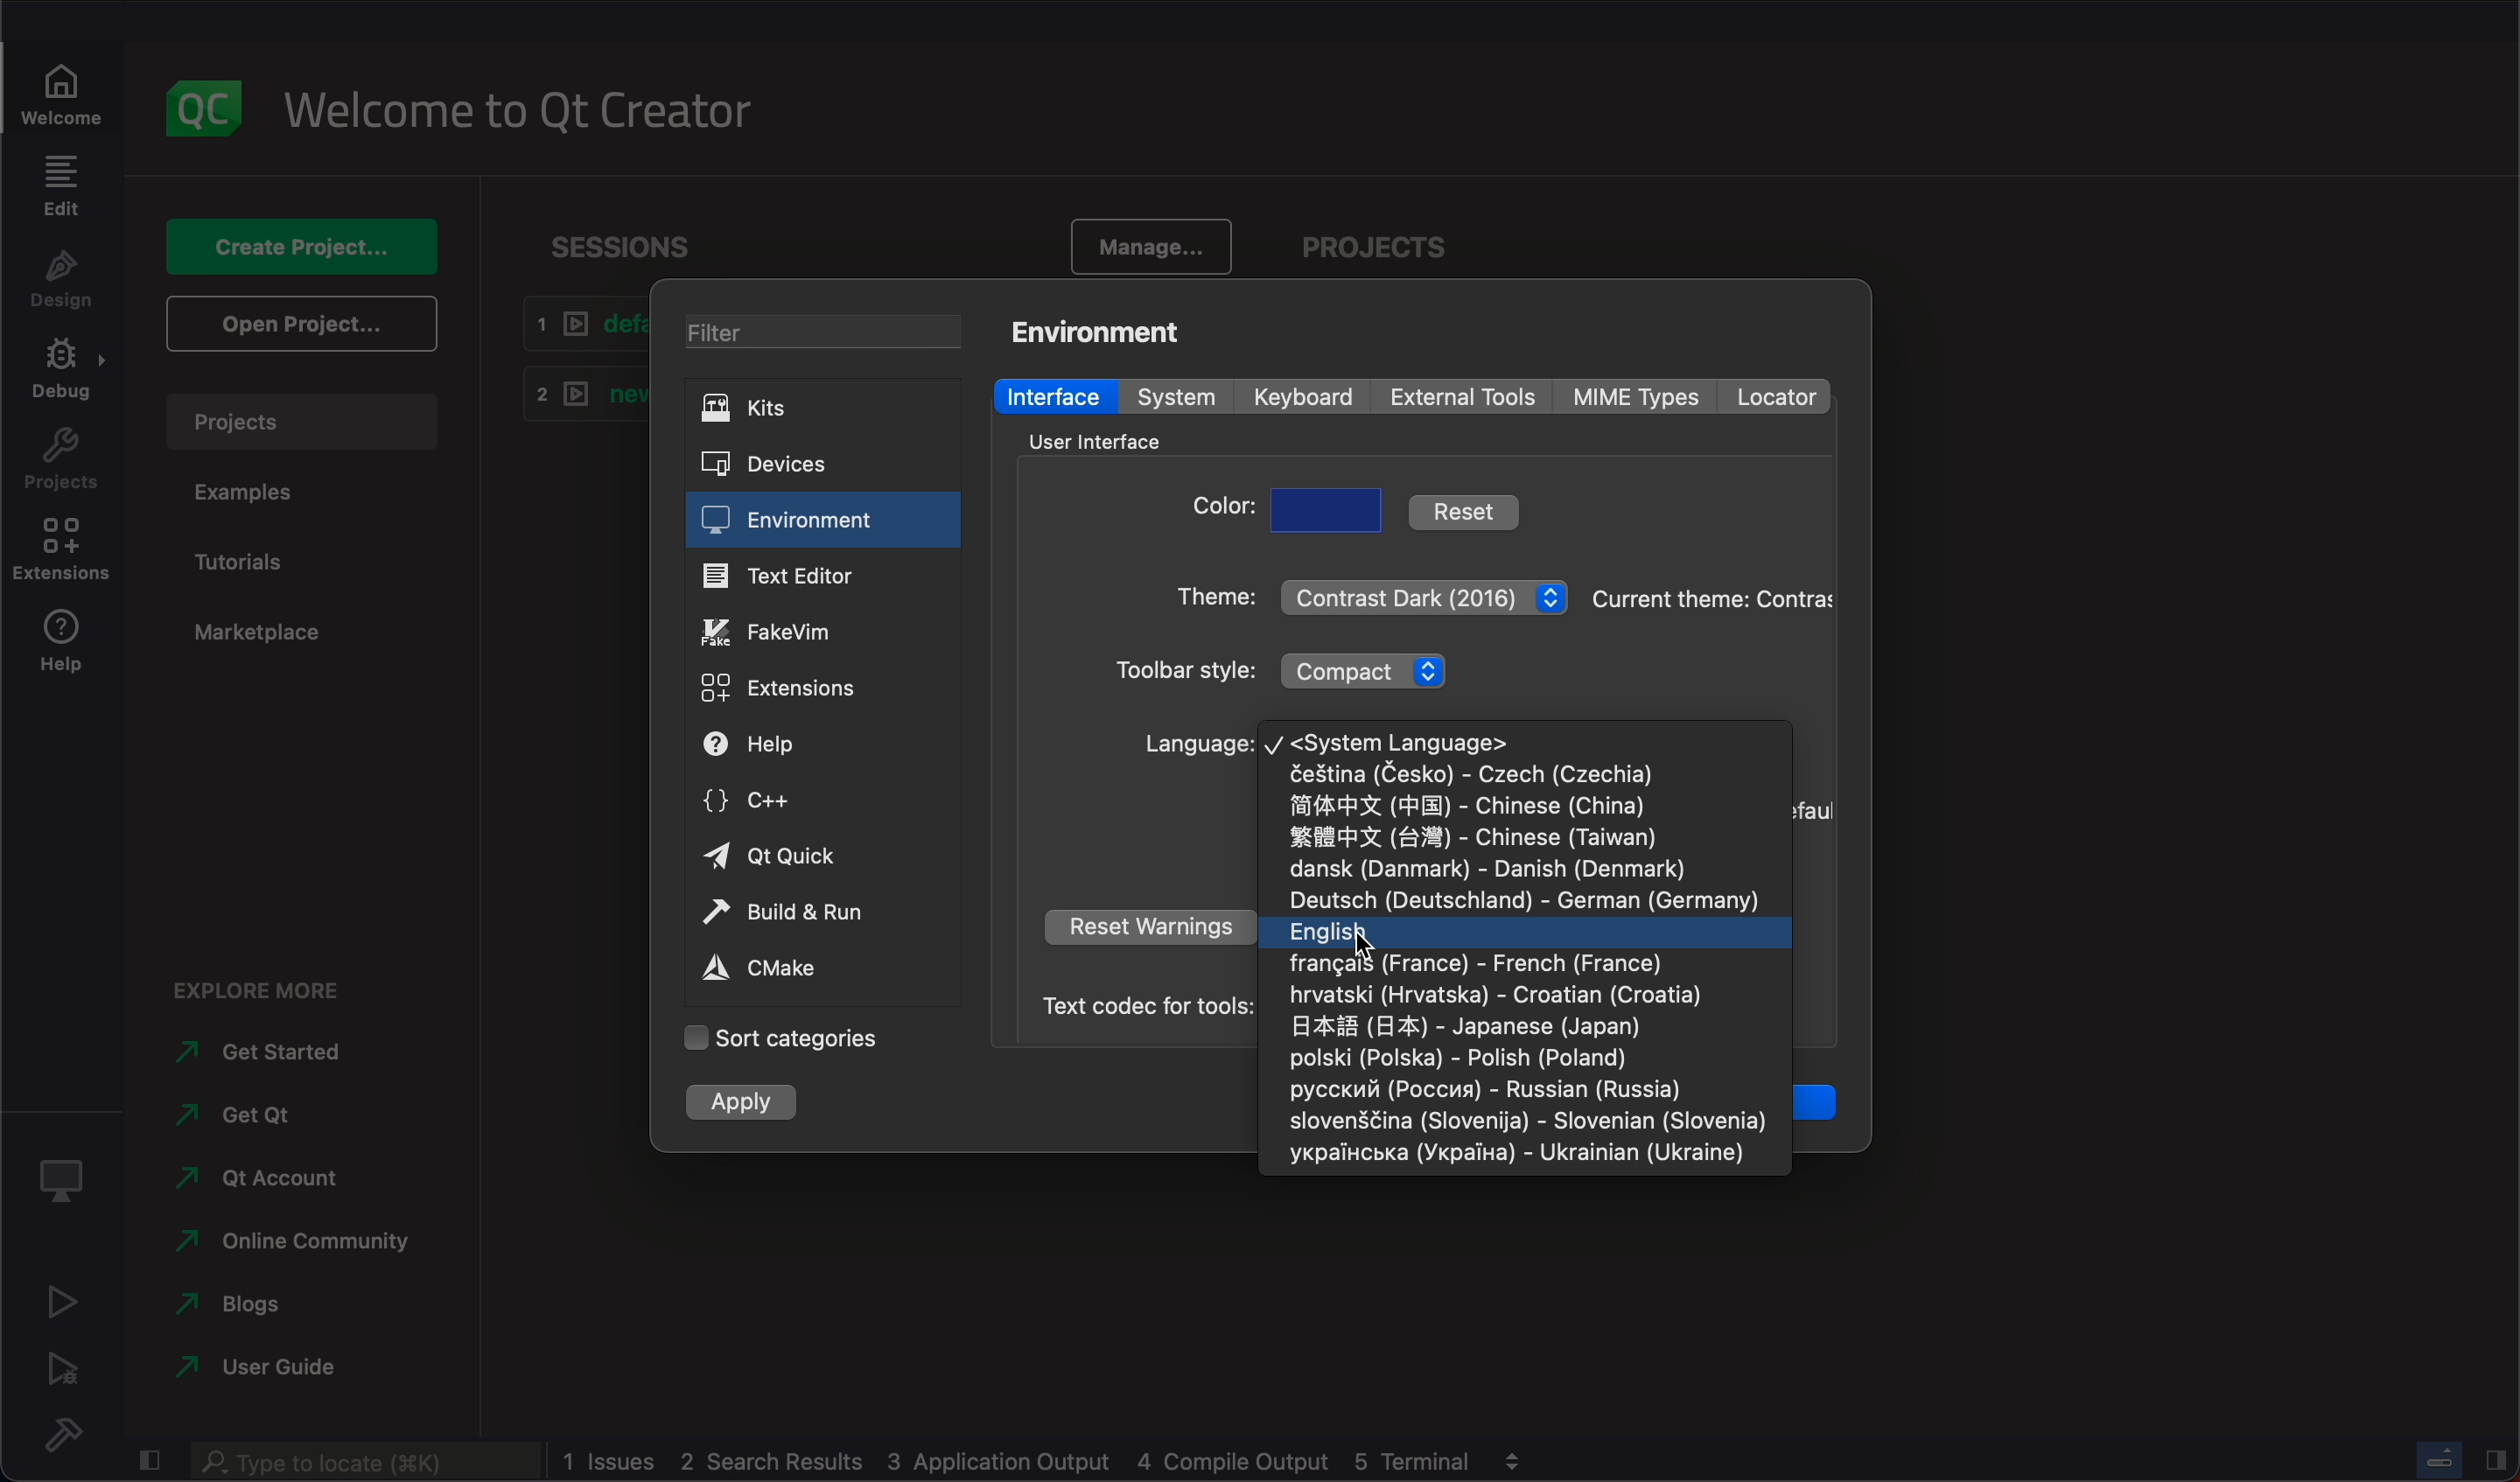 Image resolution: width=2520 pixels, height=1482 pixels. What do you see at coordinates (1481, 843) in the screenshot?
I see `taiwan` at bounding box center [1481, 843].